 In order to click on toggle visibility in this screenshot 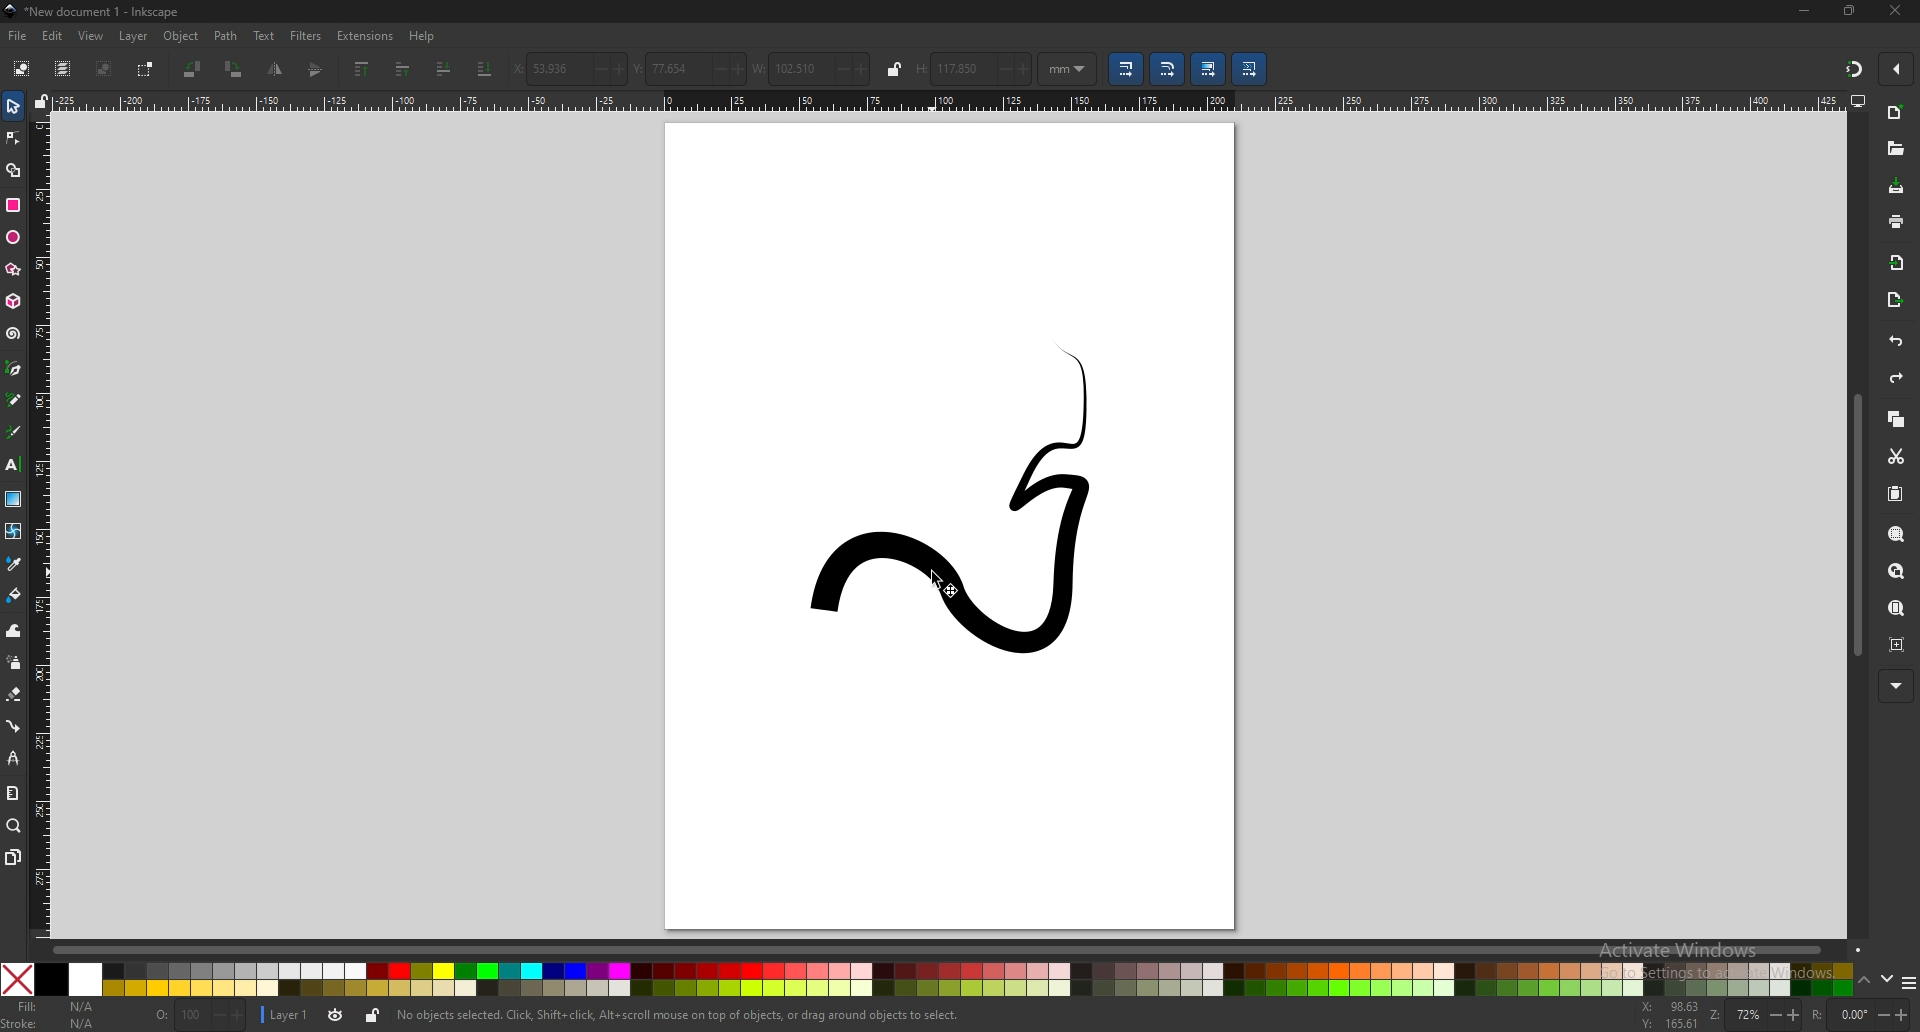, I will do `click(337, 1015)`.